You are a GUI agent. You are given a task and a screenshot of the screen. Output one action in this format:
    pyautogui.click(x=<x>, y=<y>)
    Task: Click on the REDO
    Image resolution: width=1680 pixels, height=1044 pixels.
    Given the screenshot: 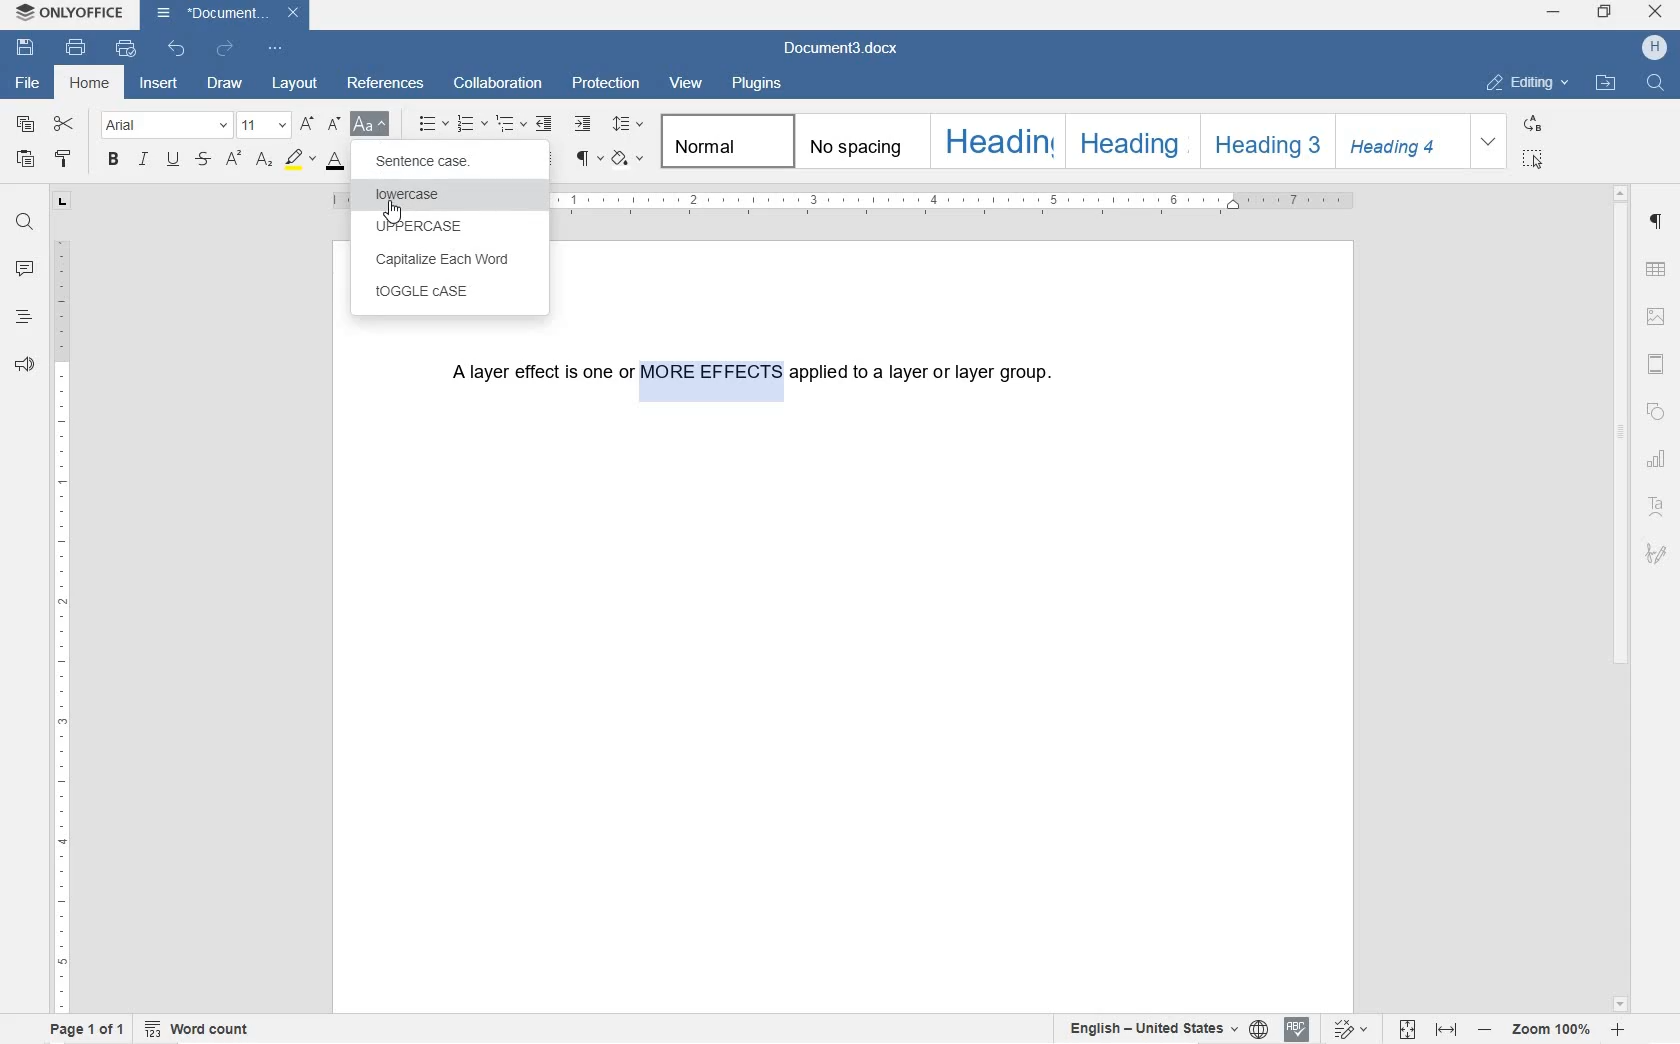 What is the action you would take?
    pyautogui.click(x=225, y=48)
    